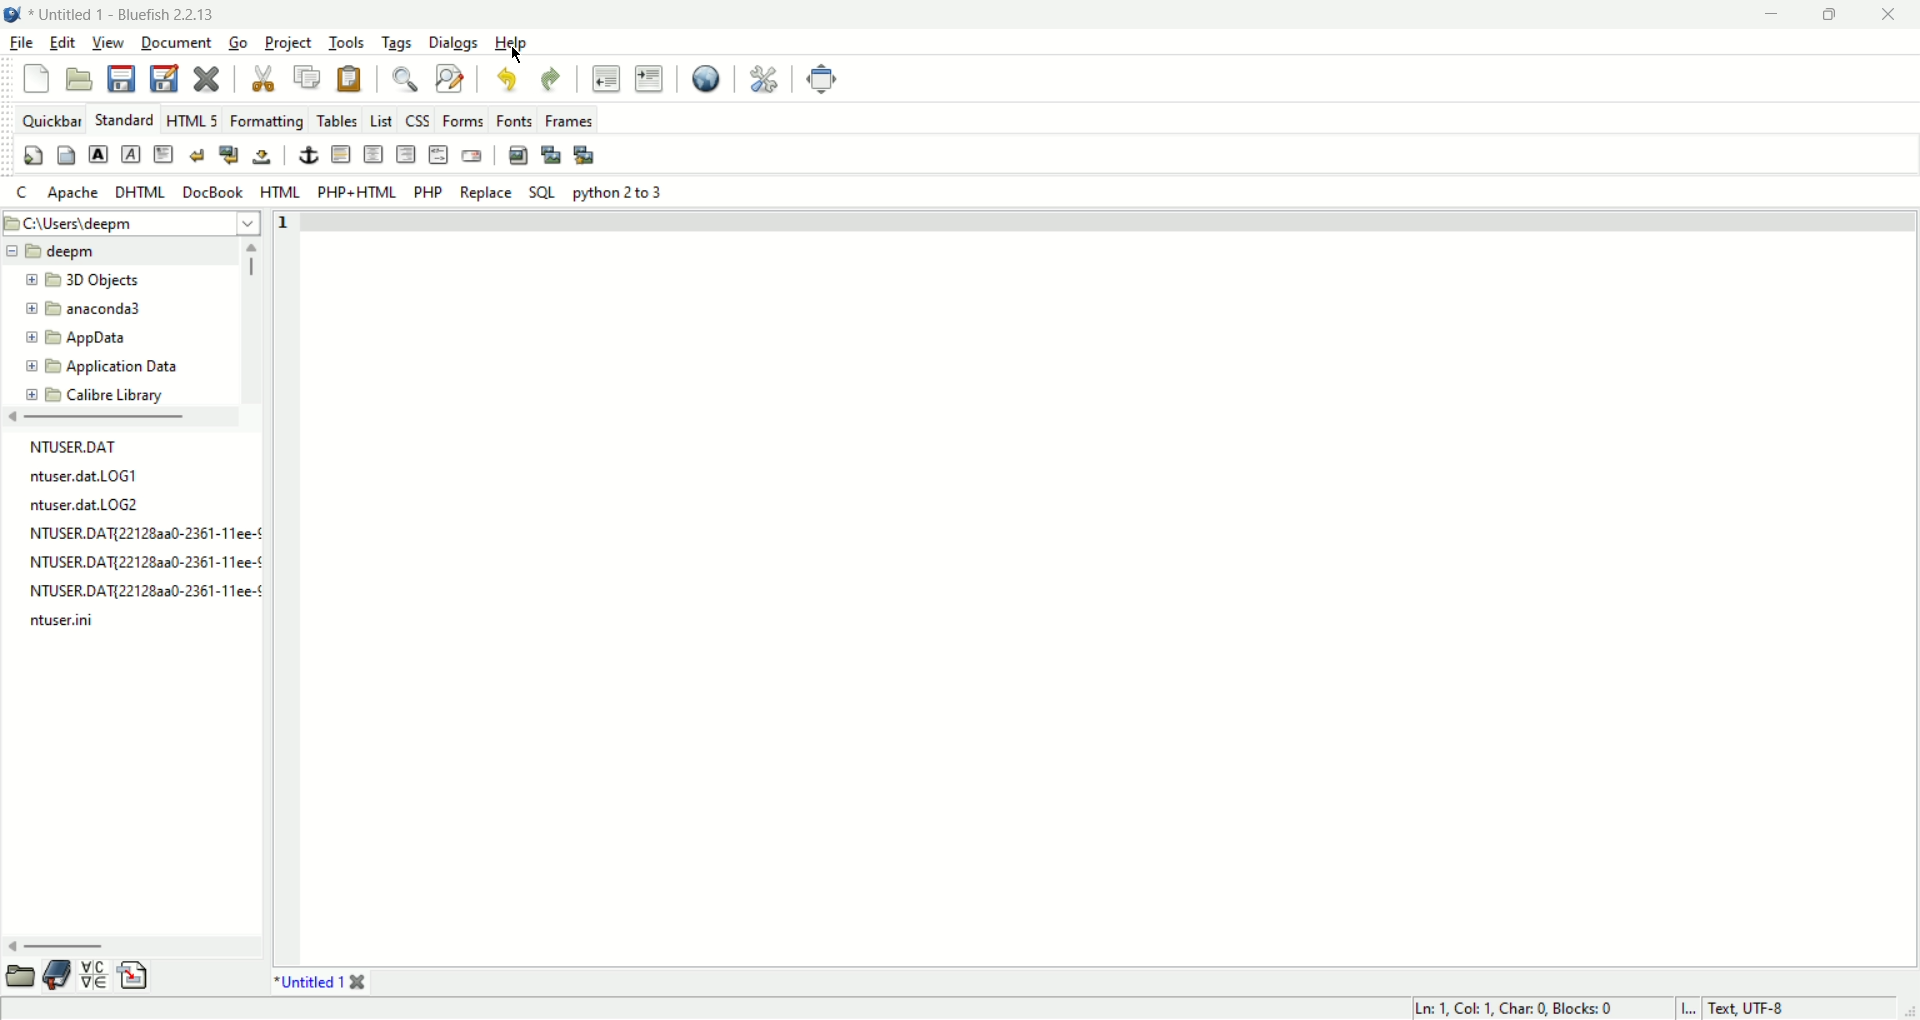 This screenshot has width=1920, height=1020. What do you see at coordinates (603, 80) in the screenshot?
I see `unindent` at bounding box center [603, 80].